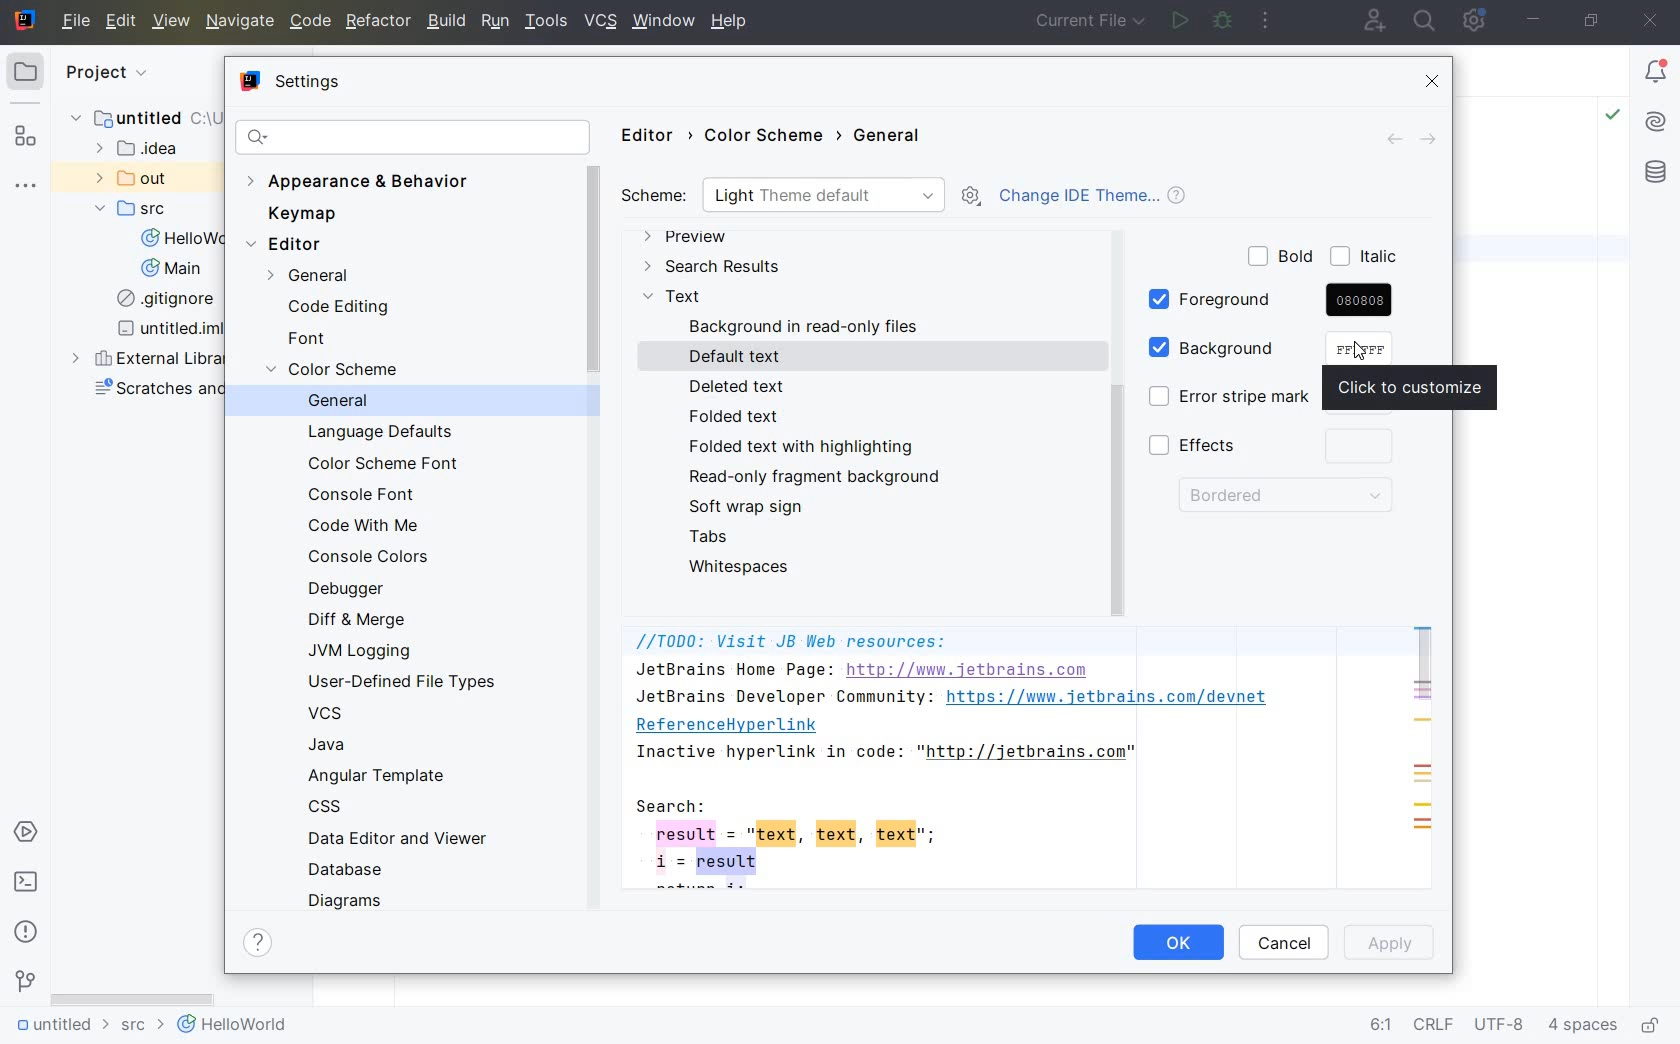  I want to click on helloworld, so click(232, 1028).